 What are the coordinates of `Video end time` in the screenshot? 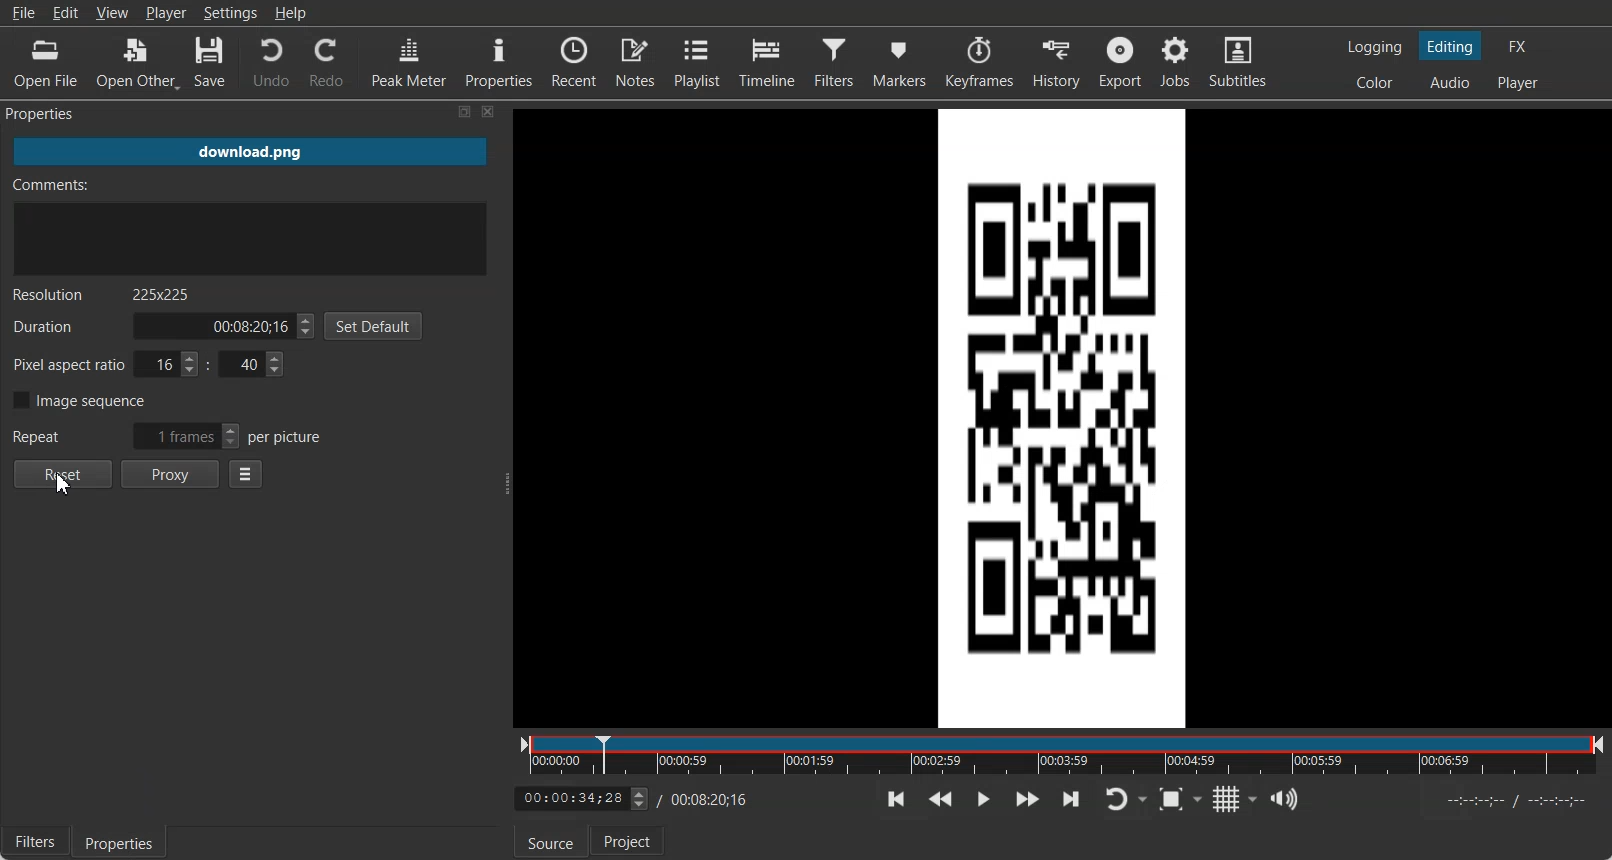 It's located at (712, 800).